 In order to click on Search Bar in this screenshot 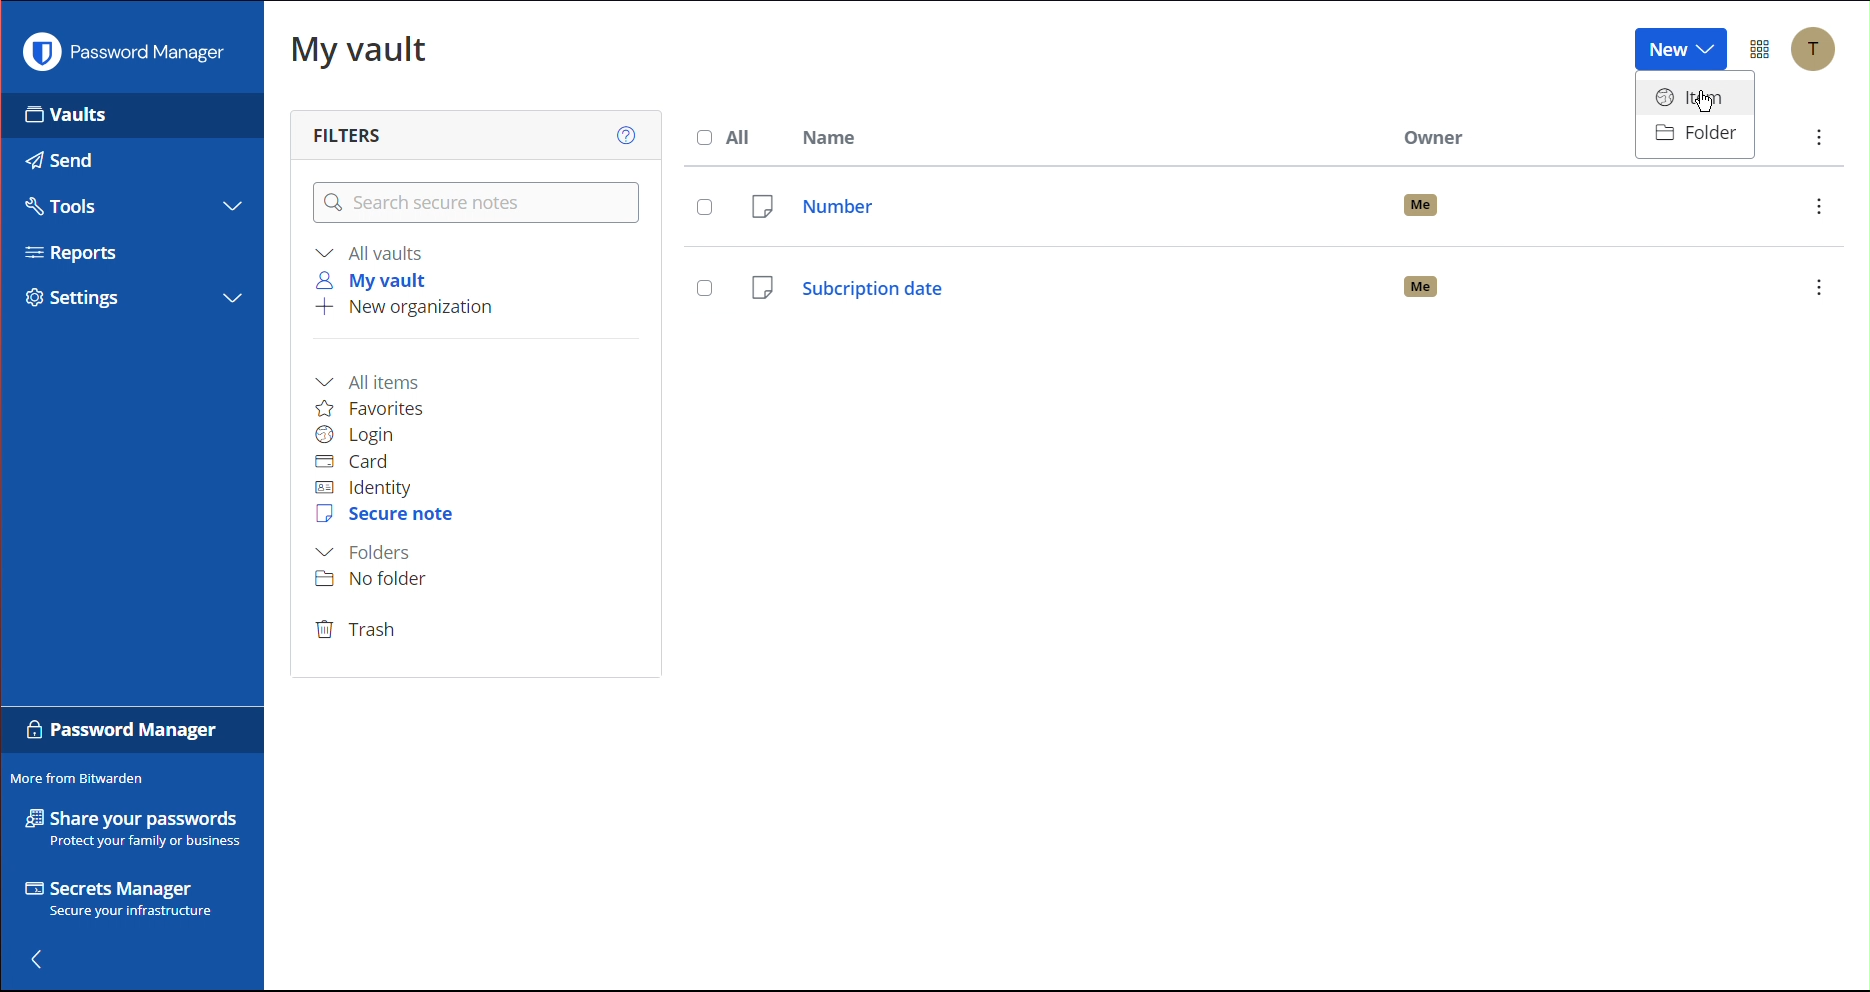, I will do `click(472, 204)`.